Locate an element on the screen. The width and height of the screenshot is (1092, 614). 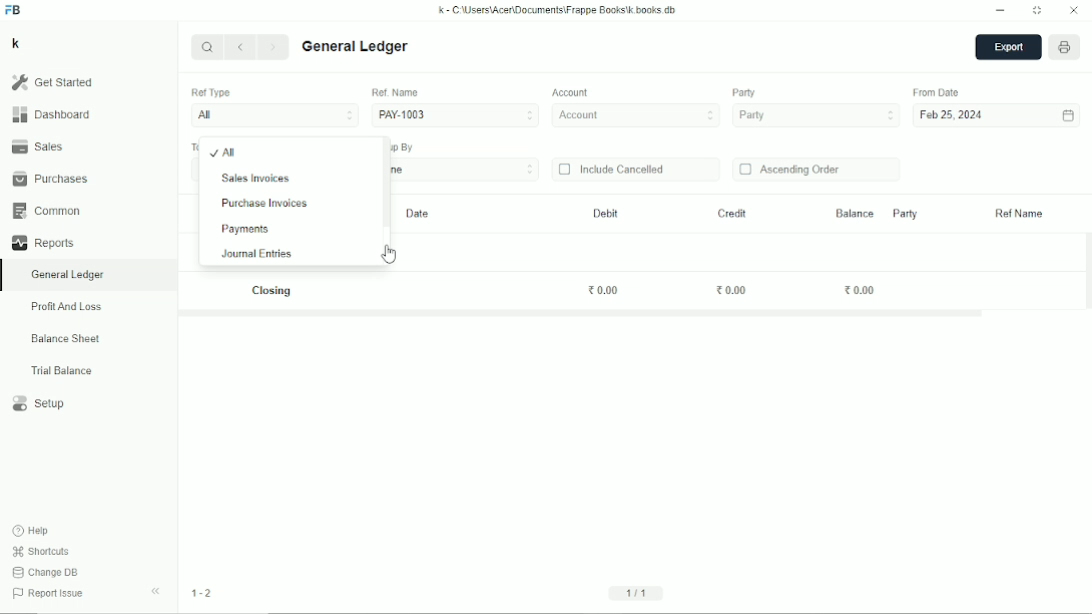
Credit is located at coordinates (731, 214).